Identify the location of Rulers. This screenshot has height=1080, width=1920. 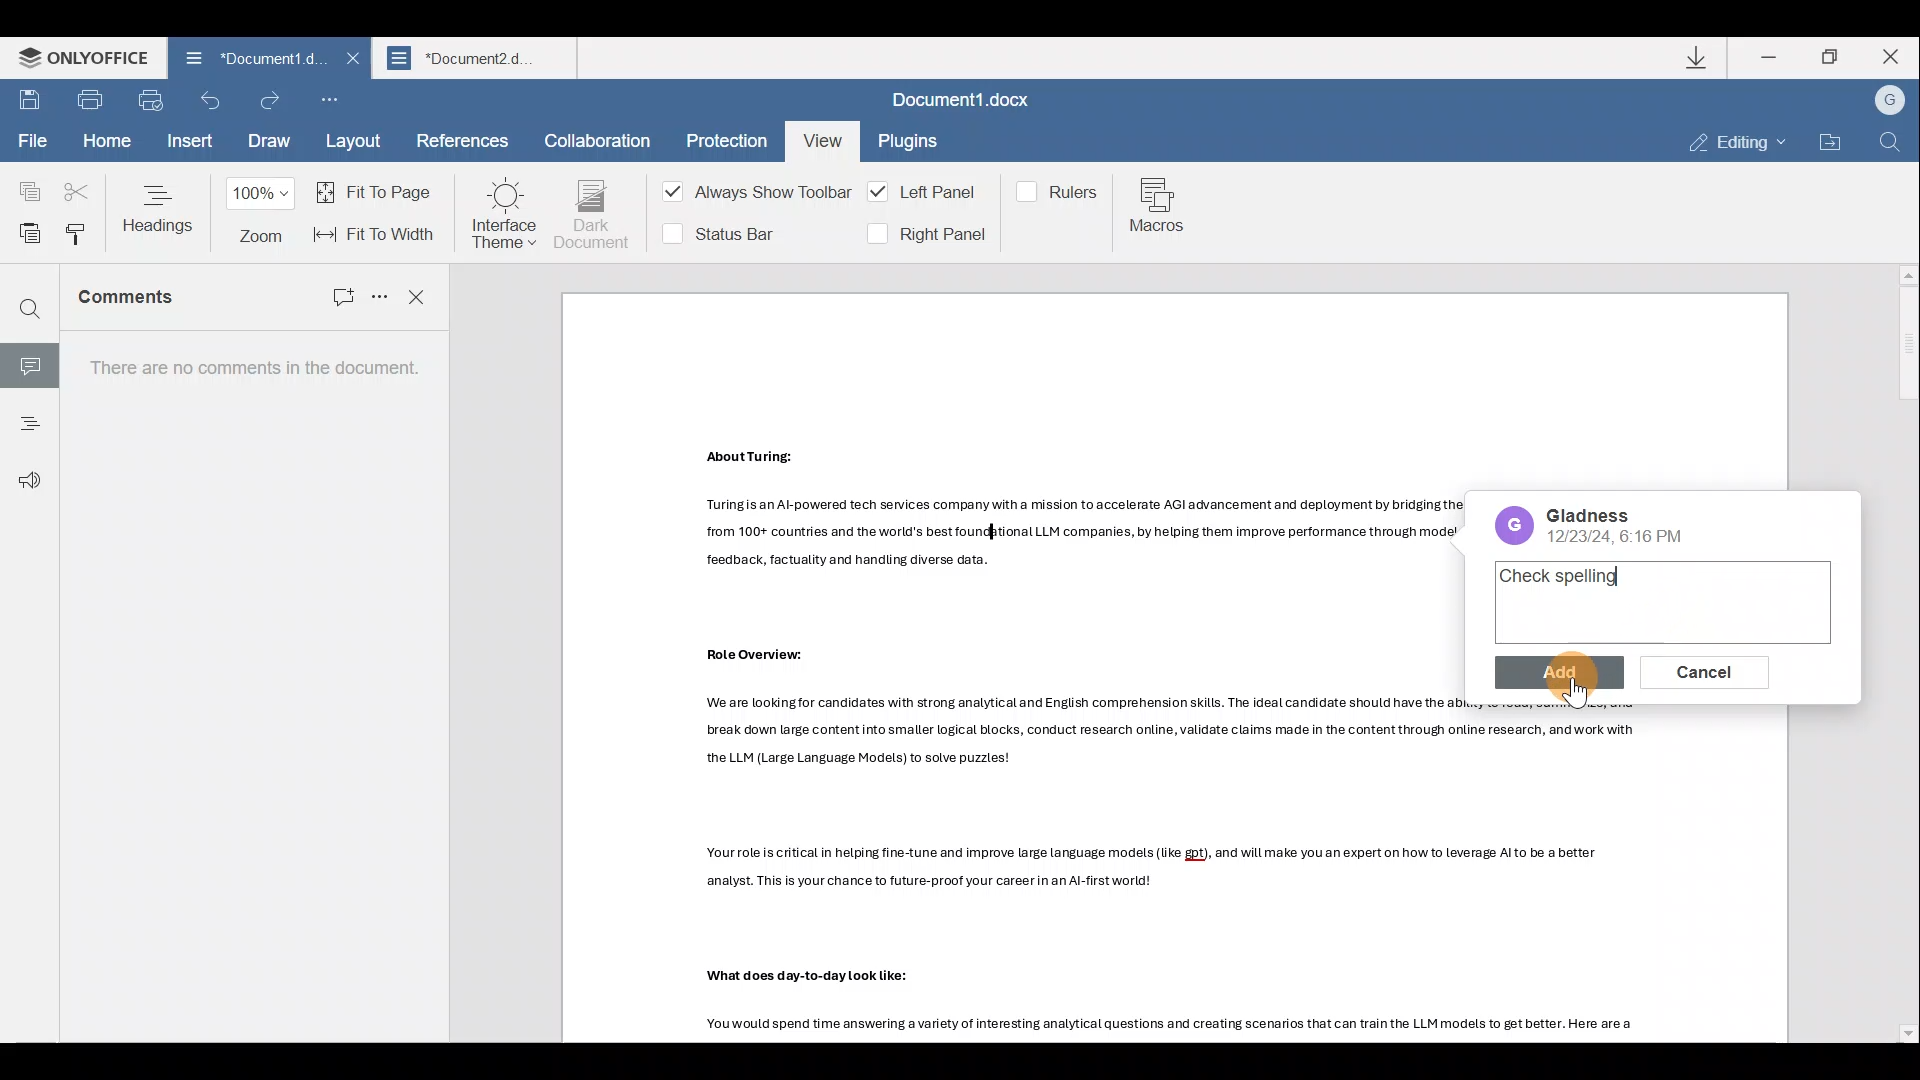
(1061, 190).